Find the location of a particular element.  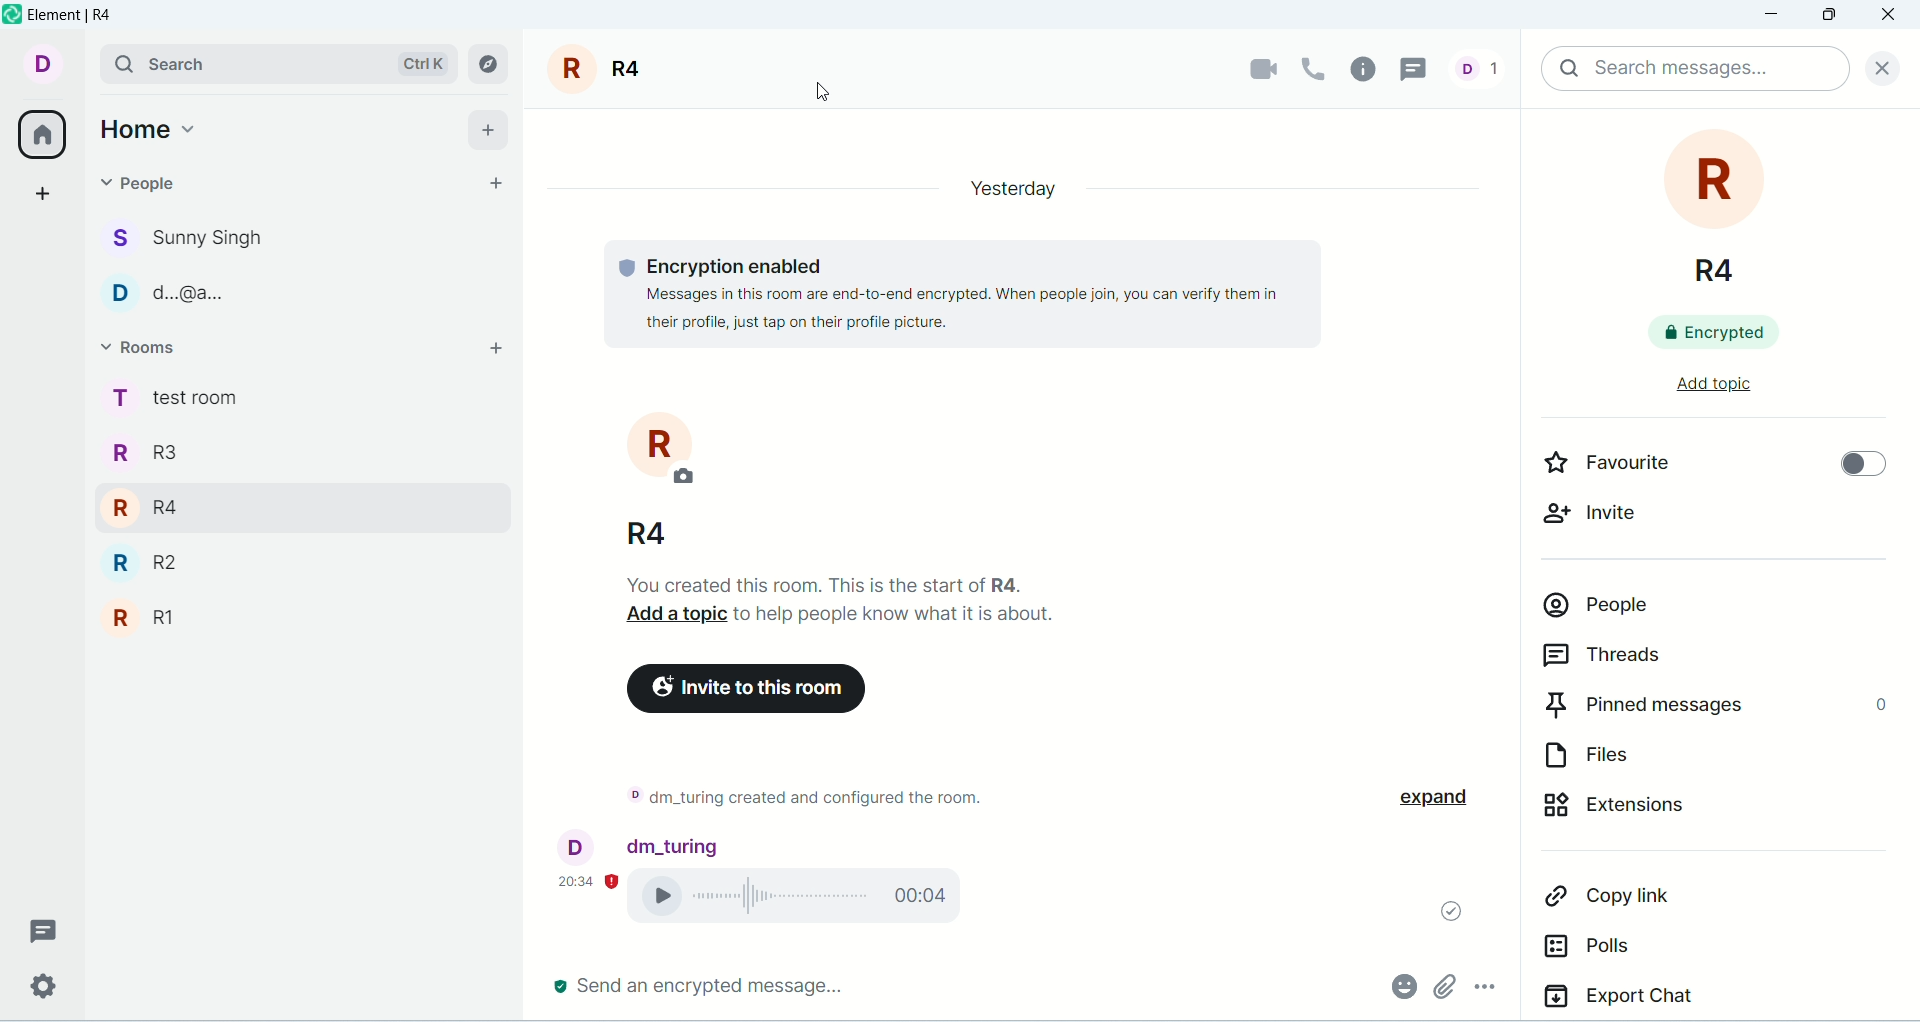

vertical scroll bar is located at coordinates (1908, 564).